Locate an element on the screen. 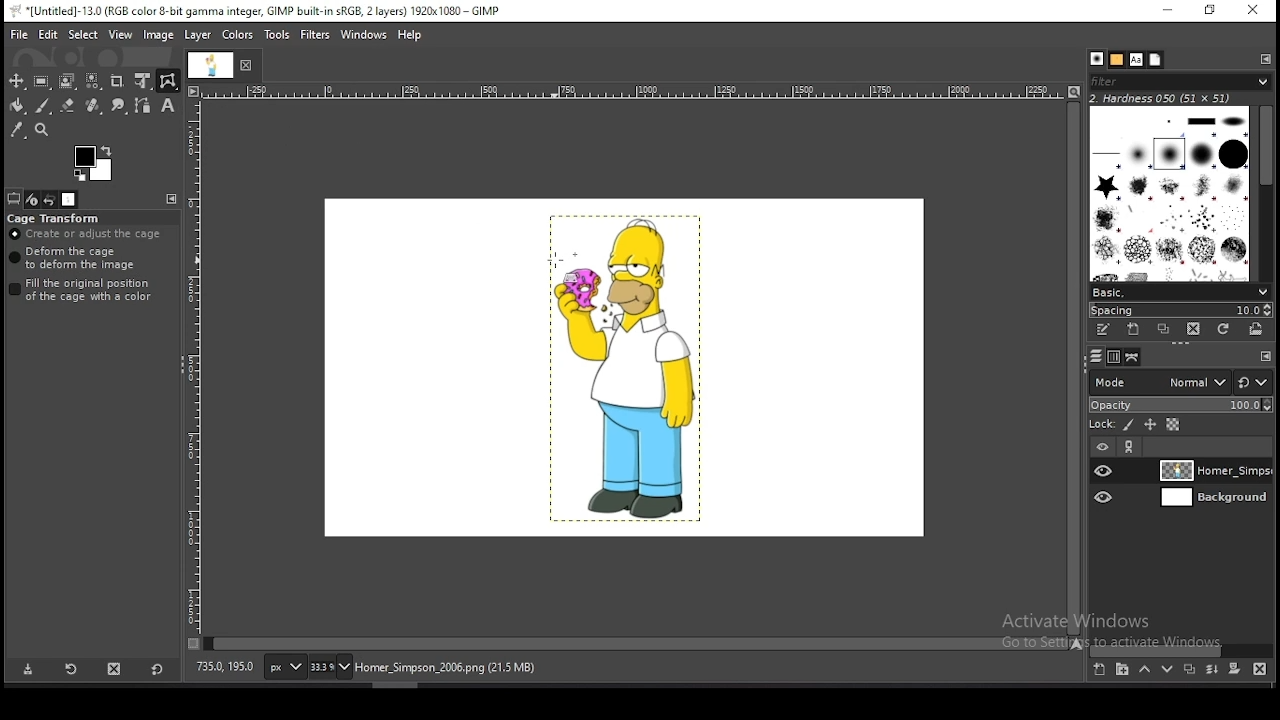 Image resolution: width=1280 pixels, height=720 pixels. move layer one step down is located at coordinates (1168, 671).